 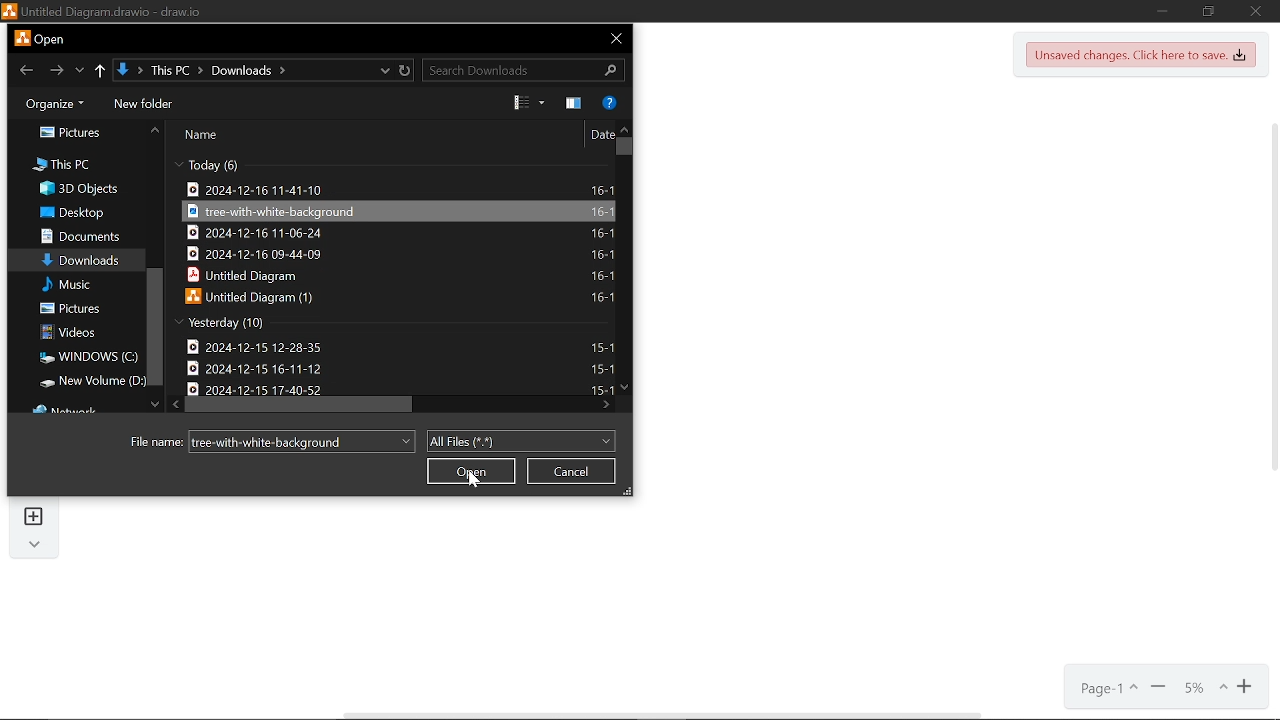 I want to click on Horizontal scrollbar, so click(x=302, y=405).